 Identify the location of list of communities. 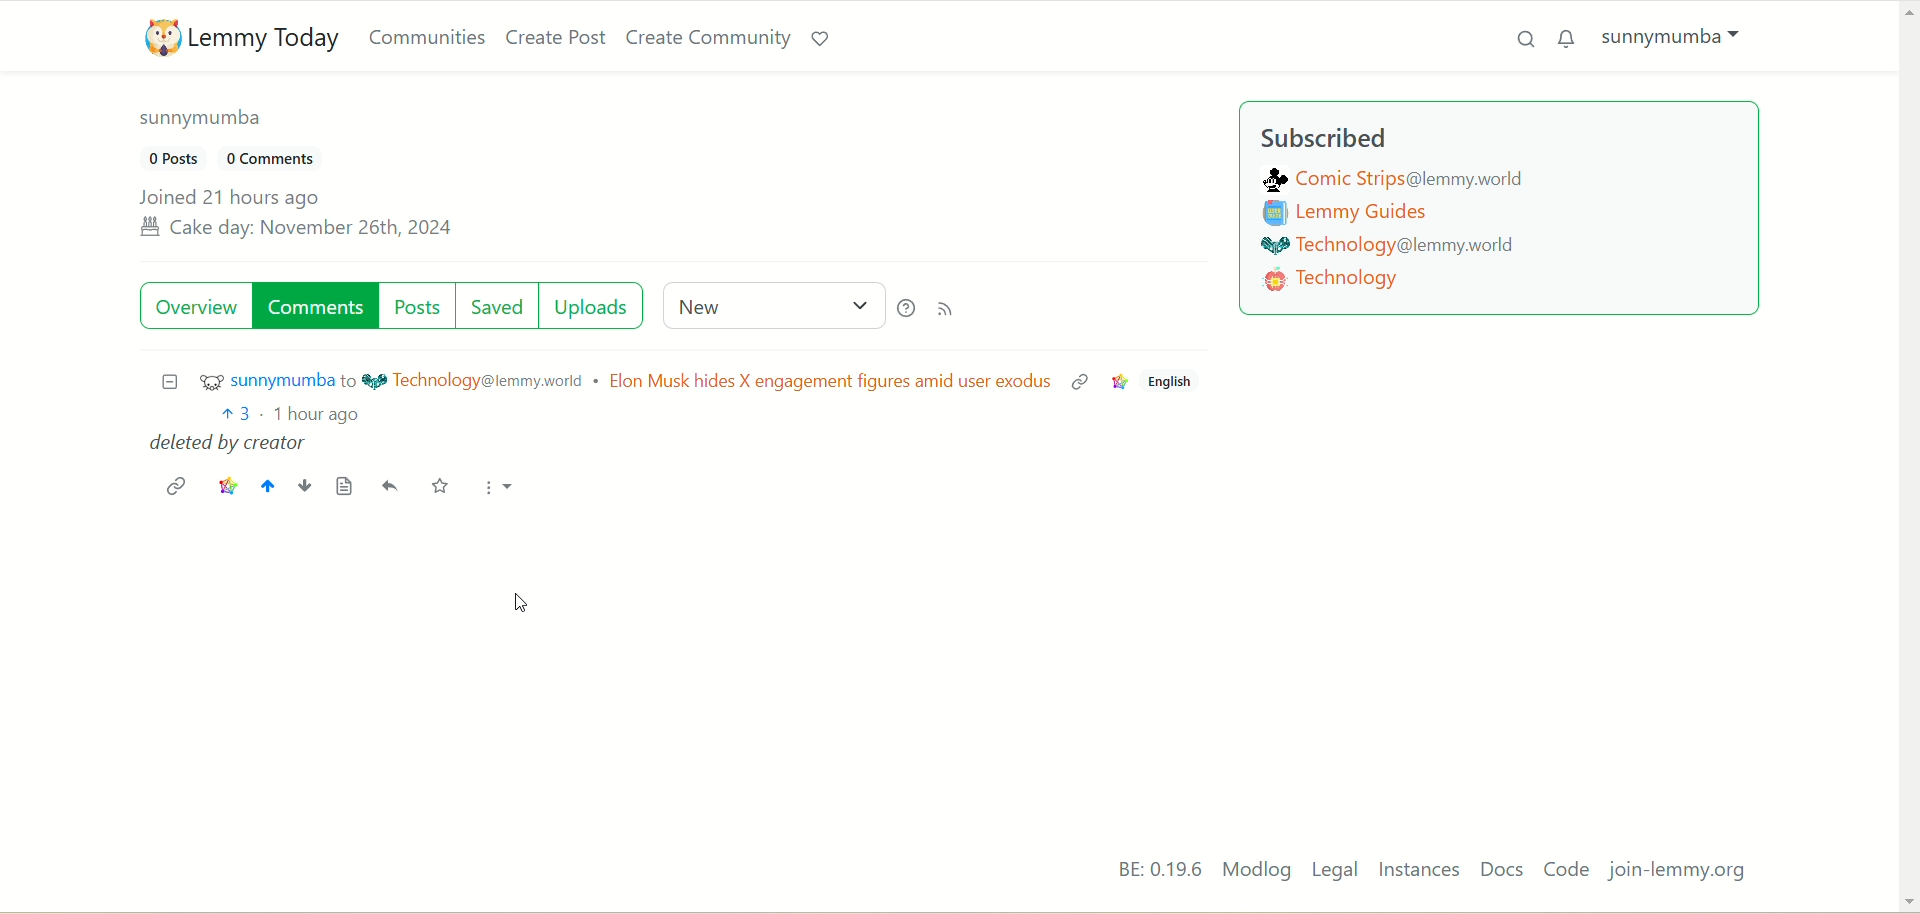
(1406, 241).